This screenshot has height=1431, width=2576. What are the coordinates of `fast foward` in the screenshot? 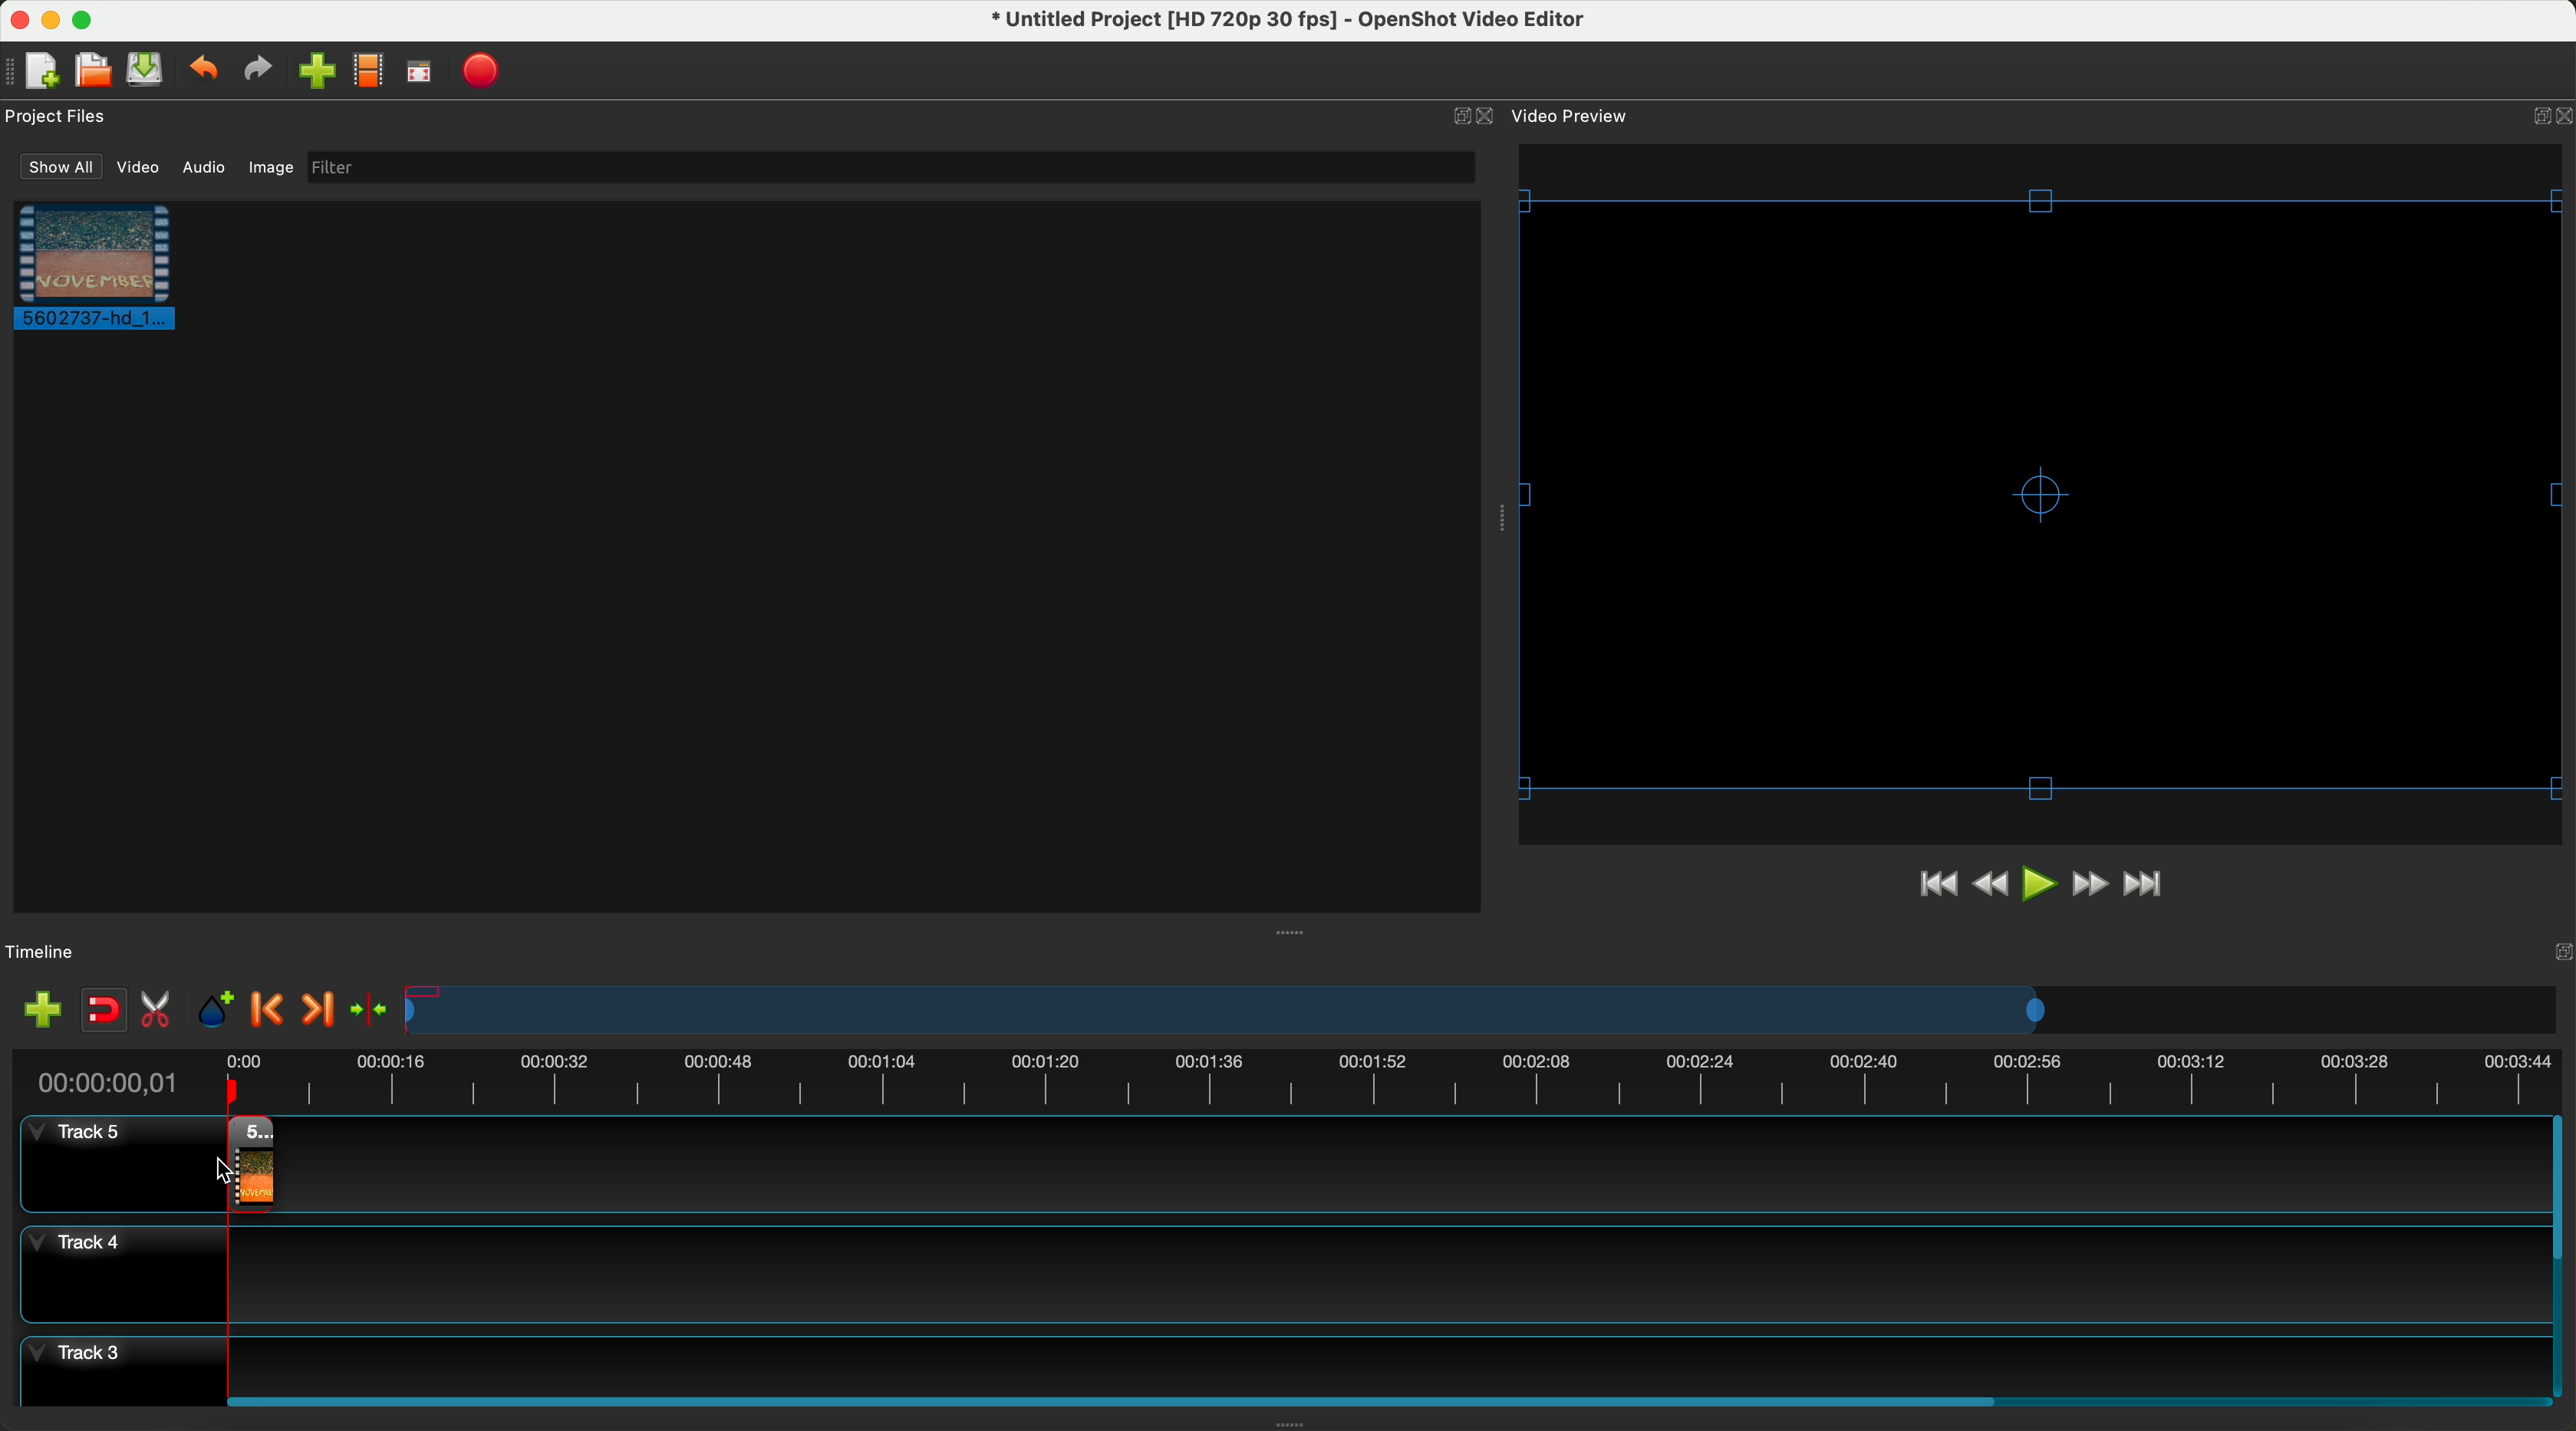 It's located at (2090, 883).